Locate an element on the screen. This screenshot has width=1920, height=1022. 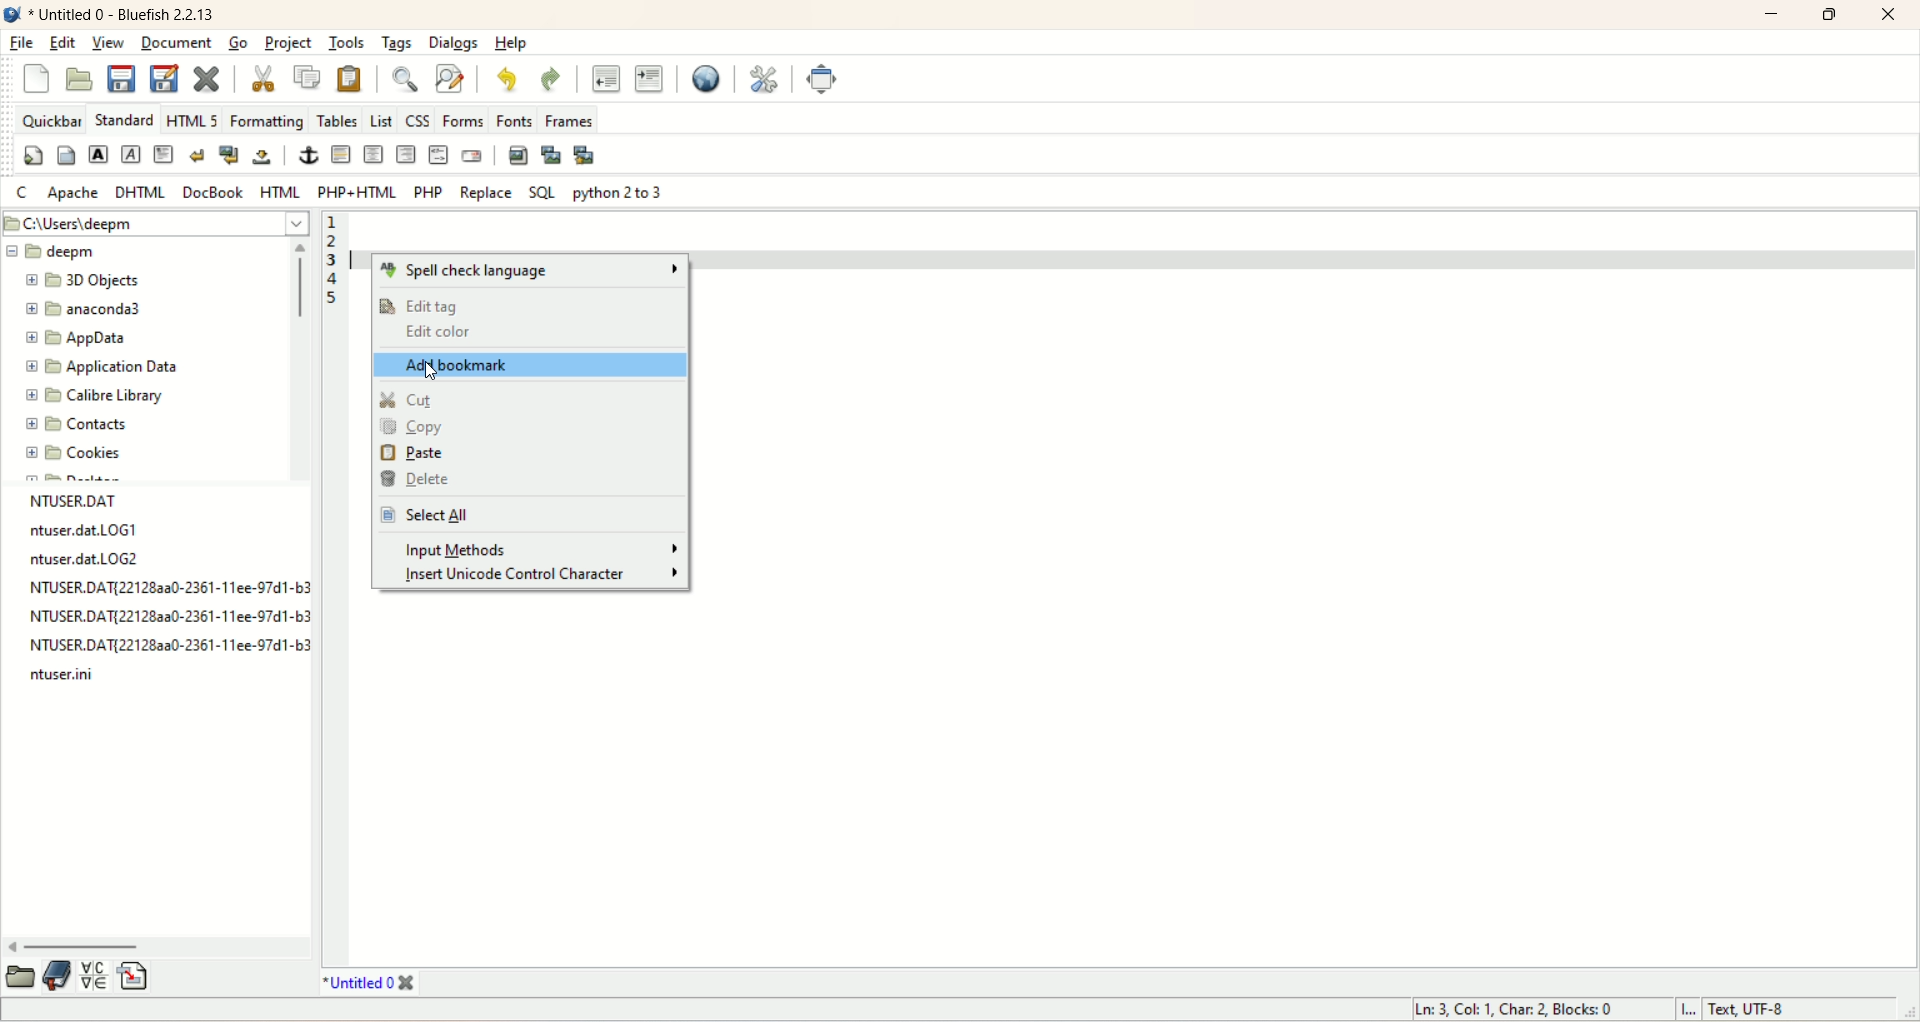
contacts is located at coordinates (78, 425).